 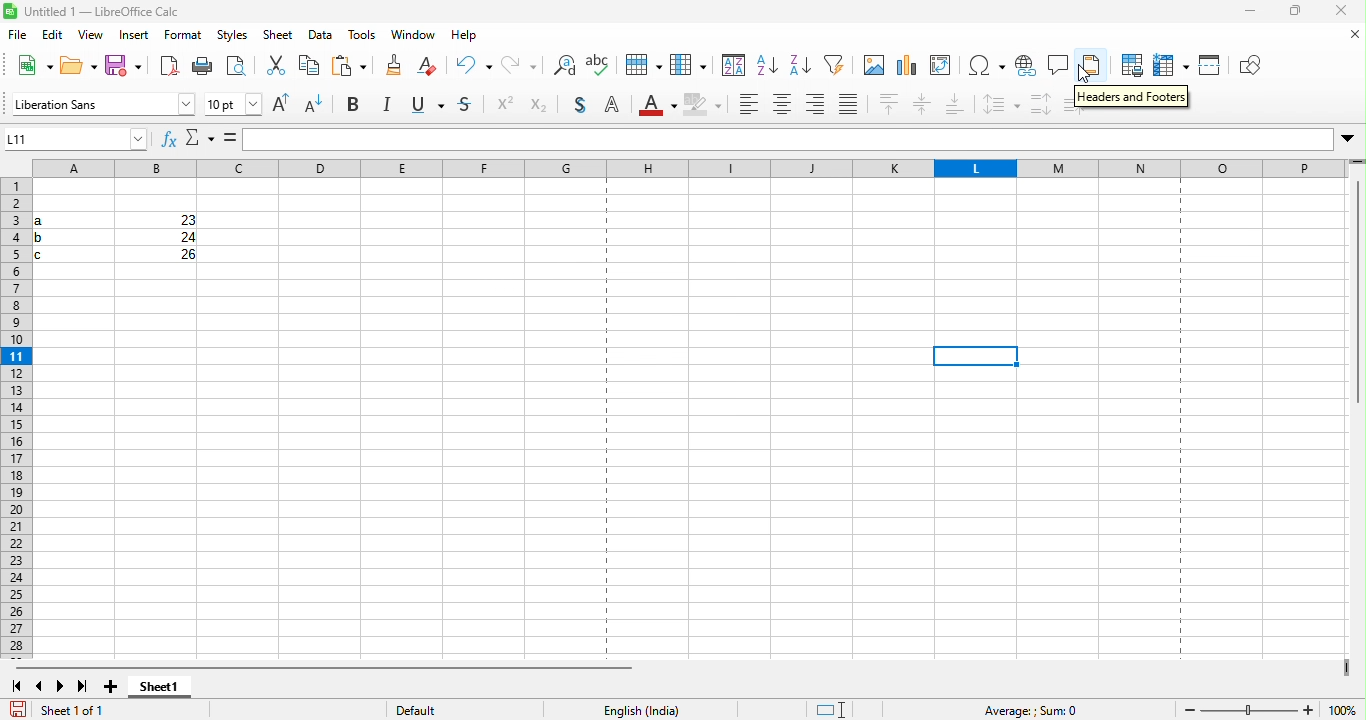 What do you see at coordinates (167, 690) in the screenshot?
I see `sheet 1` at bounding box center [167, 690].